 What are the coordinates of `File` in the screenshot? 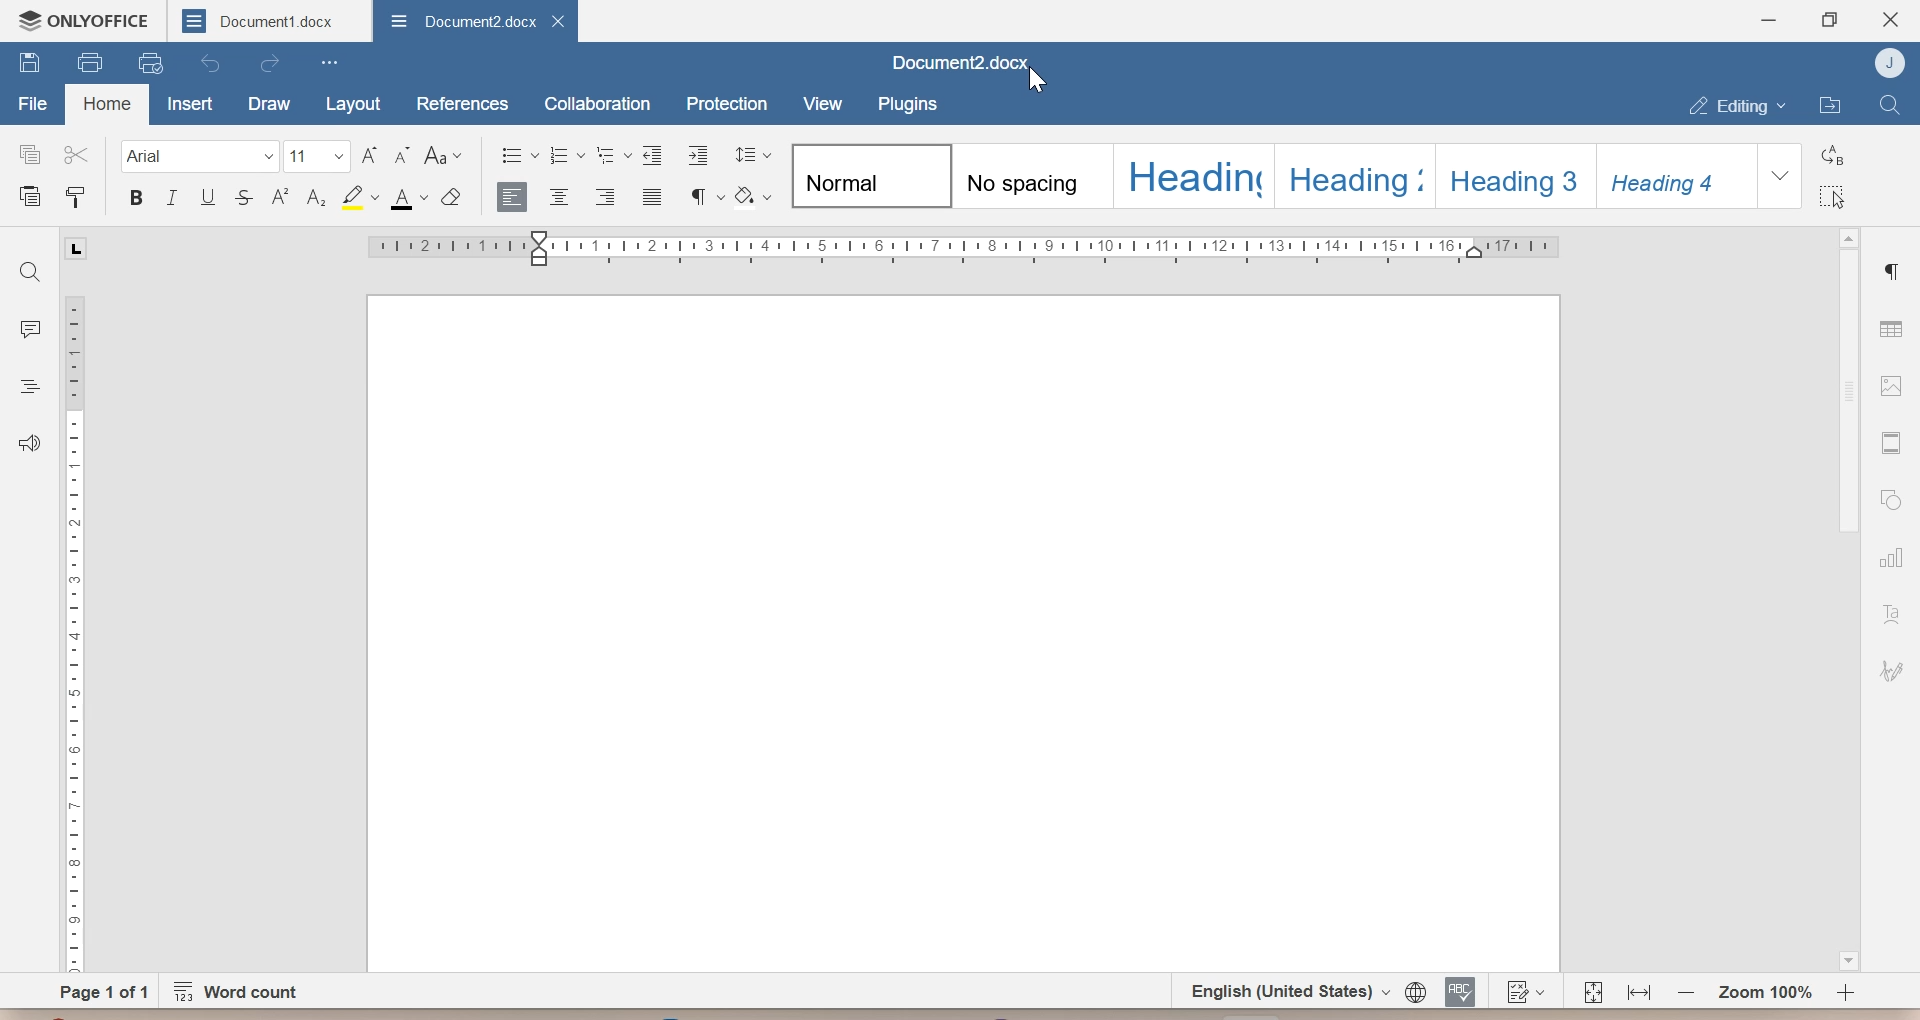 It's located at (35, 99).